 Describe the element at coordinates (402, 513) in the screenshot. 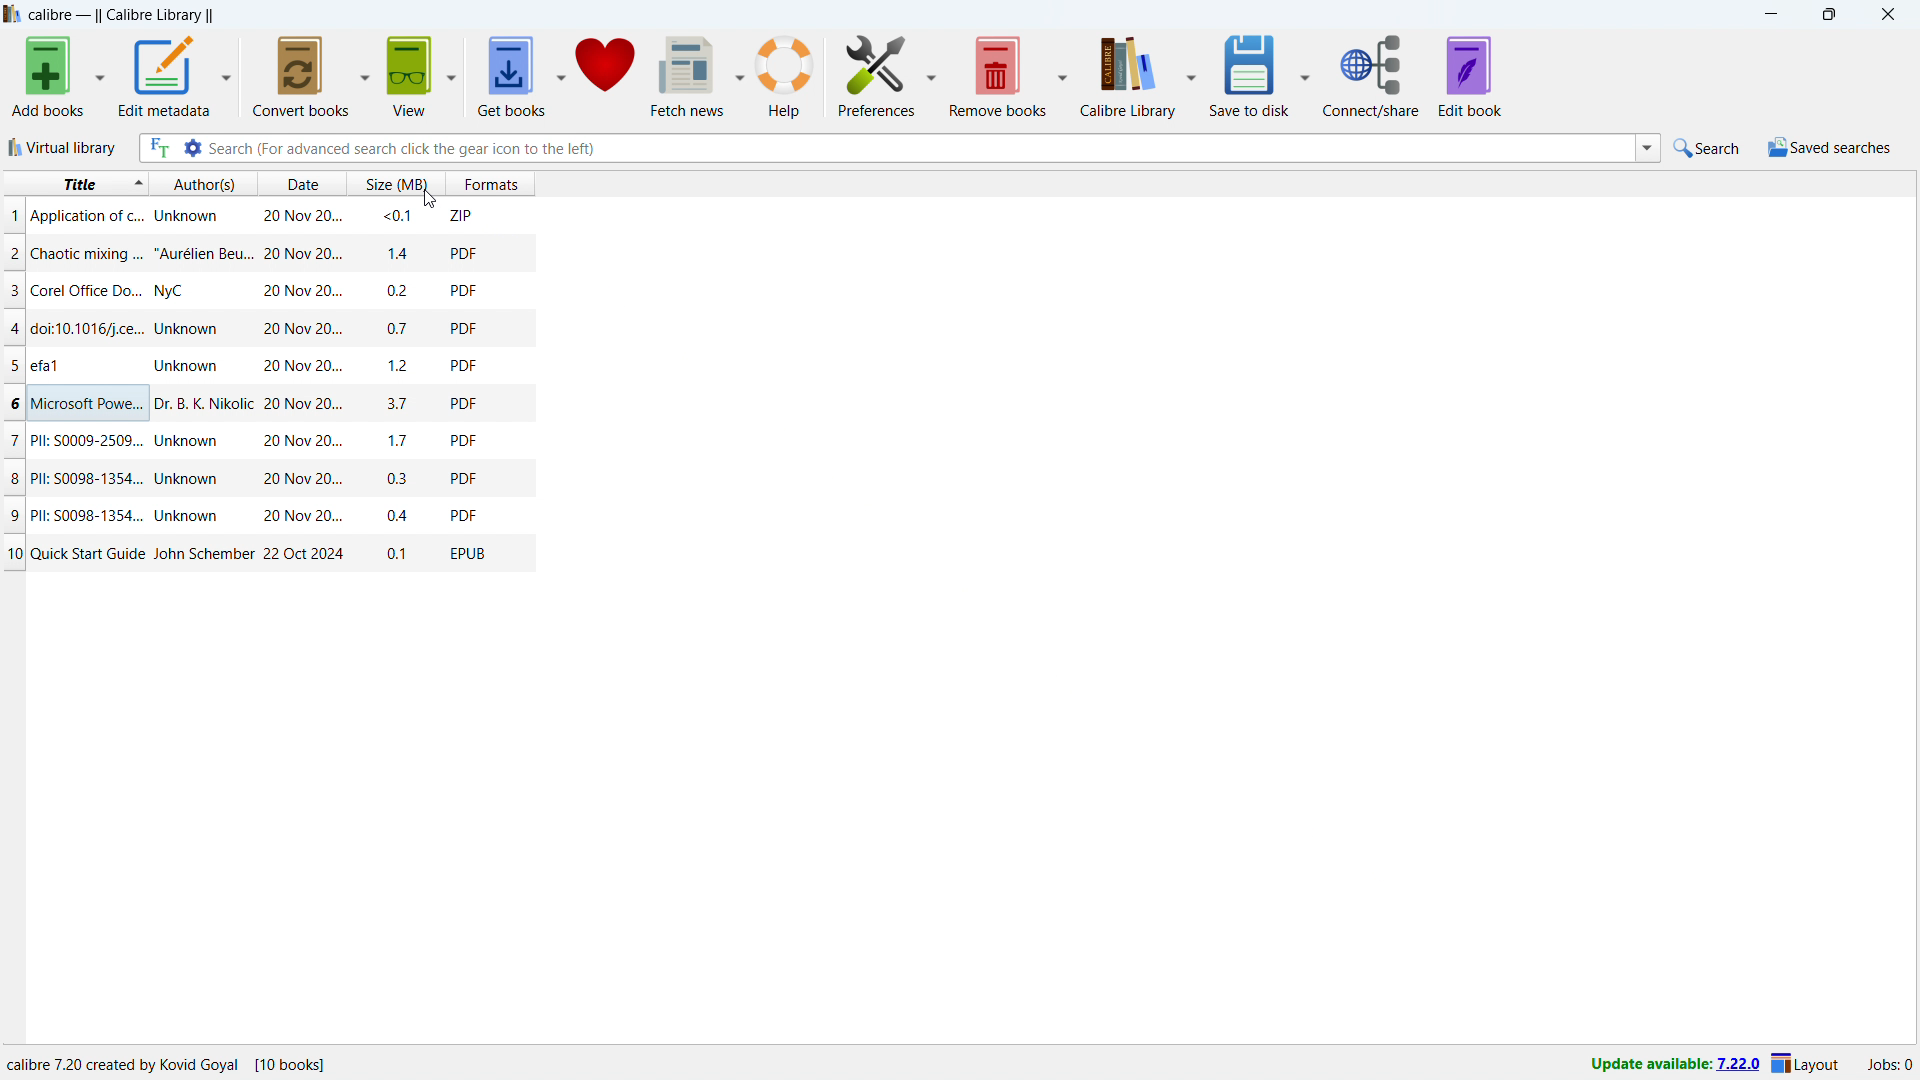

I see `size` at that location.